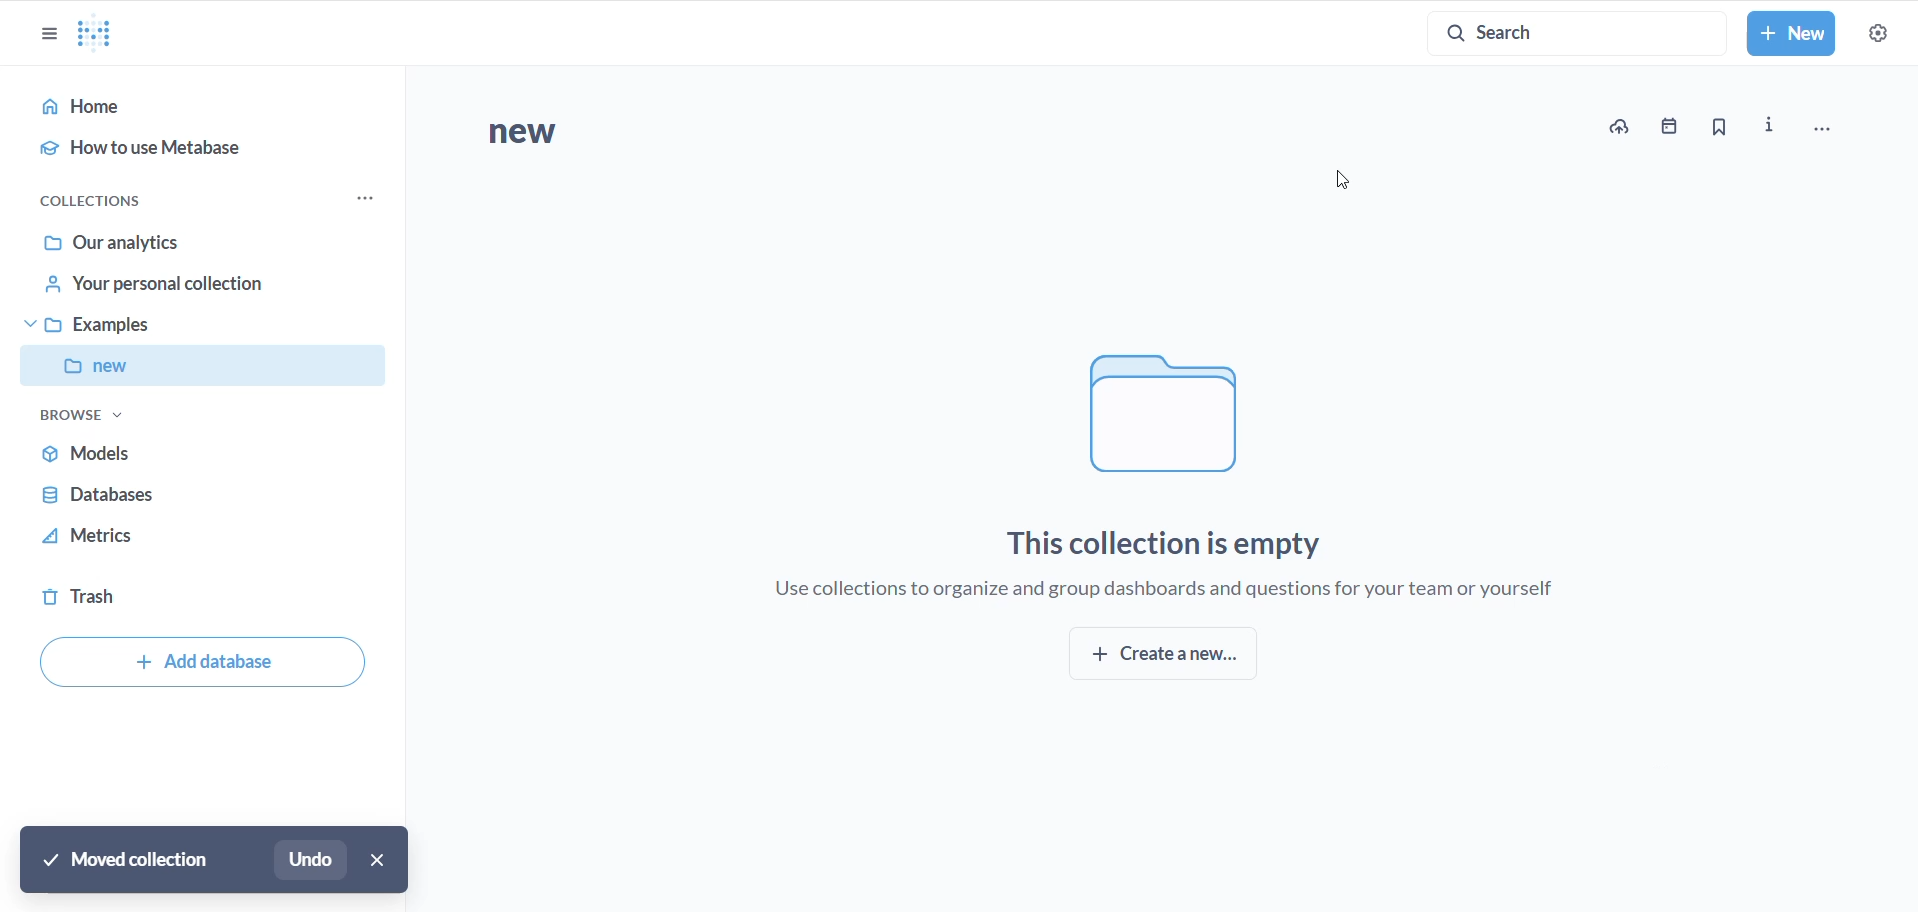 The width and height of the screenshot is (1918, 912). Describe the element at coordinates (194, 108) in the screenshot. I see `home` at that location.